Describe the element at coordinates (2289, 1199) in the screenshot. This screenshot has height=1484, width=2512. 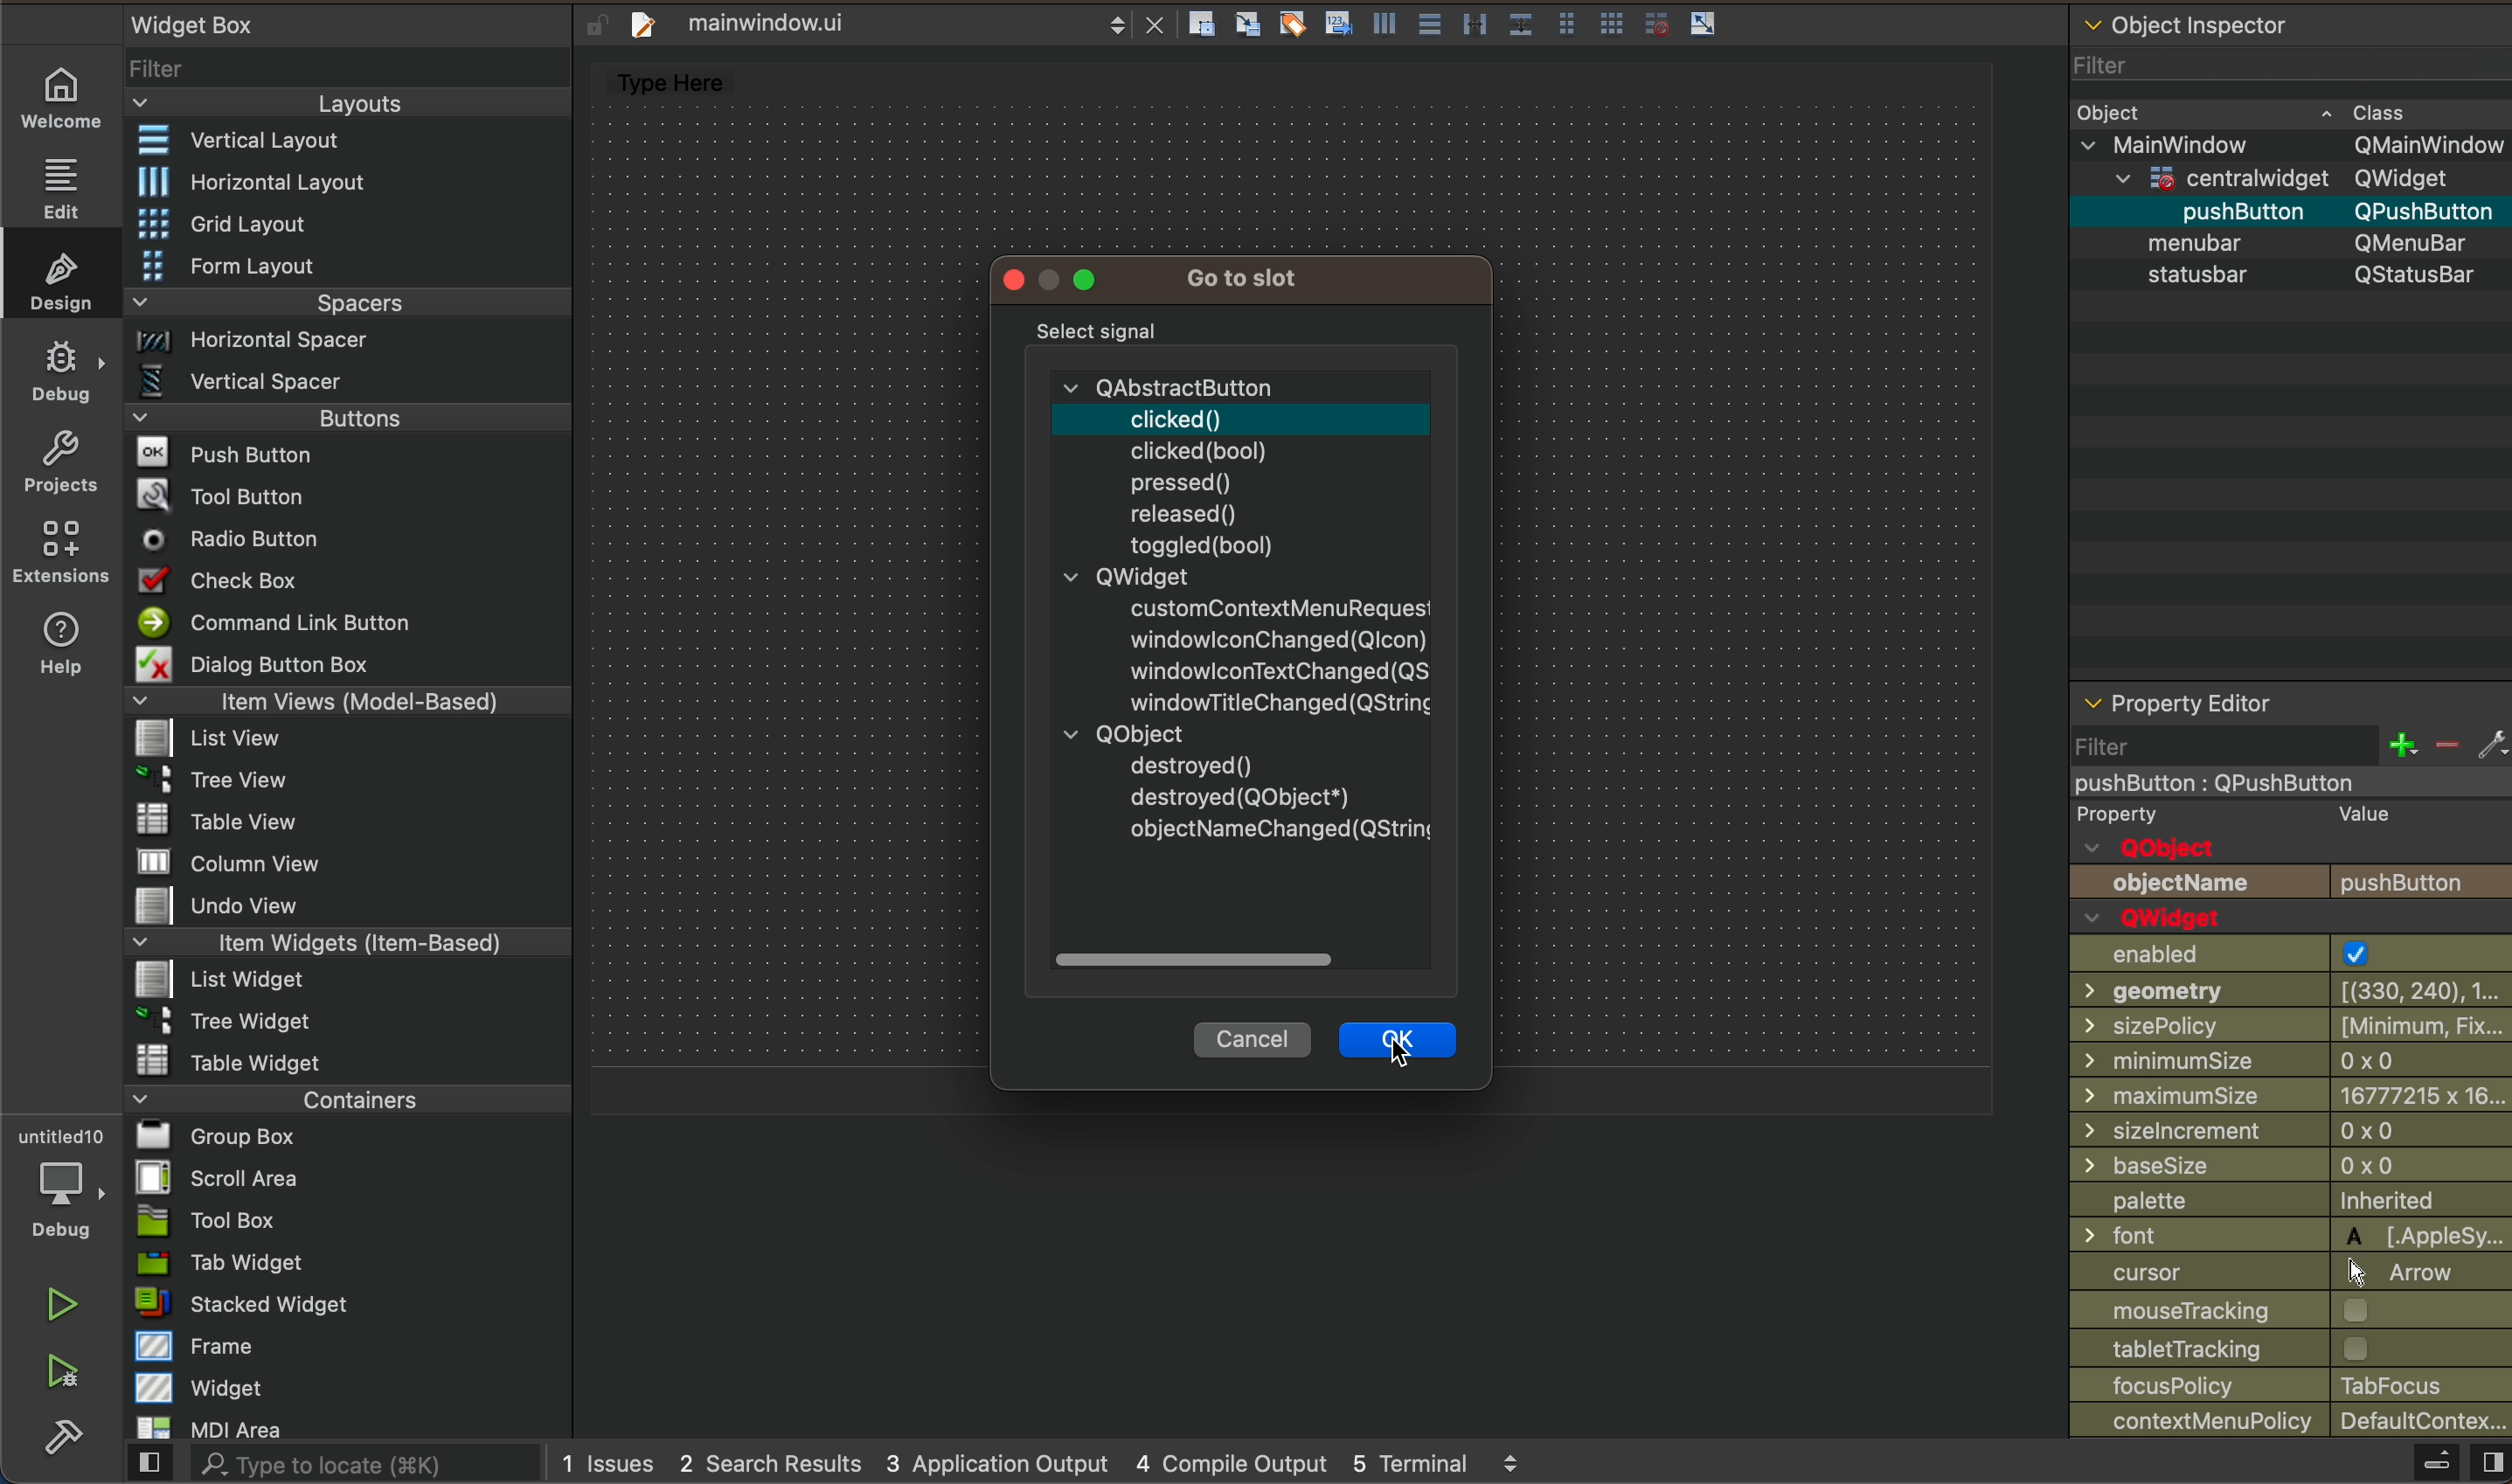
I see `palette` at that location.